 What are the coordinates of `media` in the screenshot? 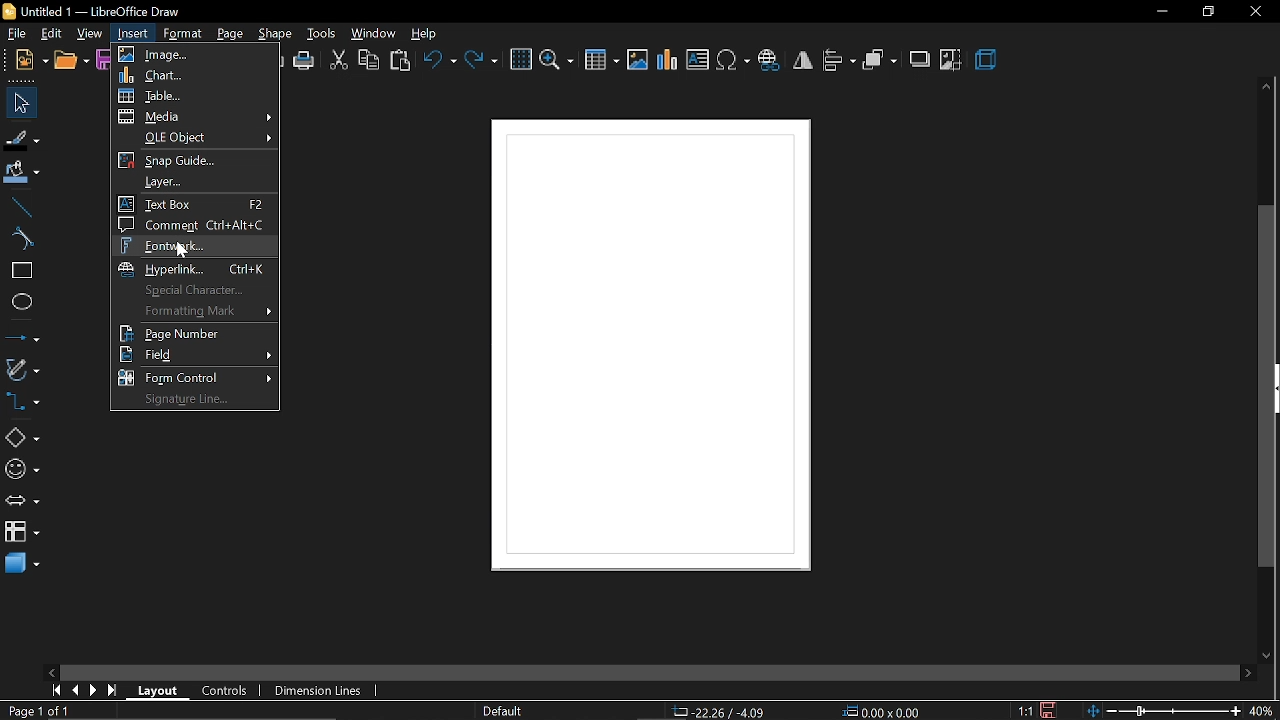 It's located at (195, 117).